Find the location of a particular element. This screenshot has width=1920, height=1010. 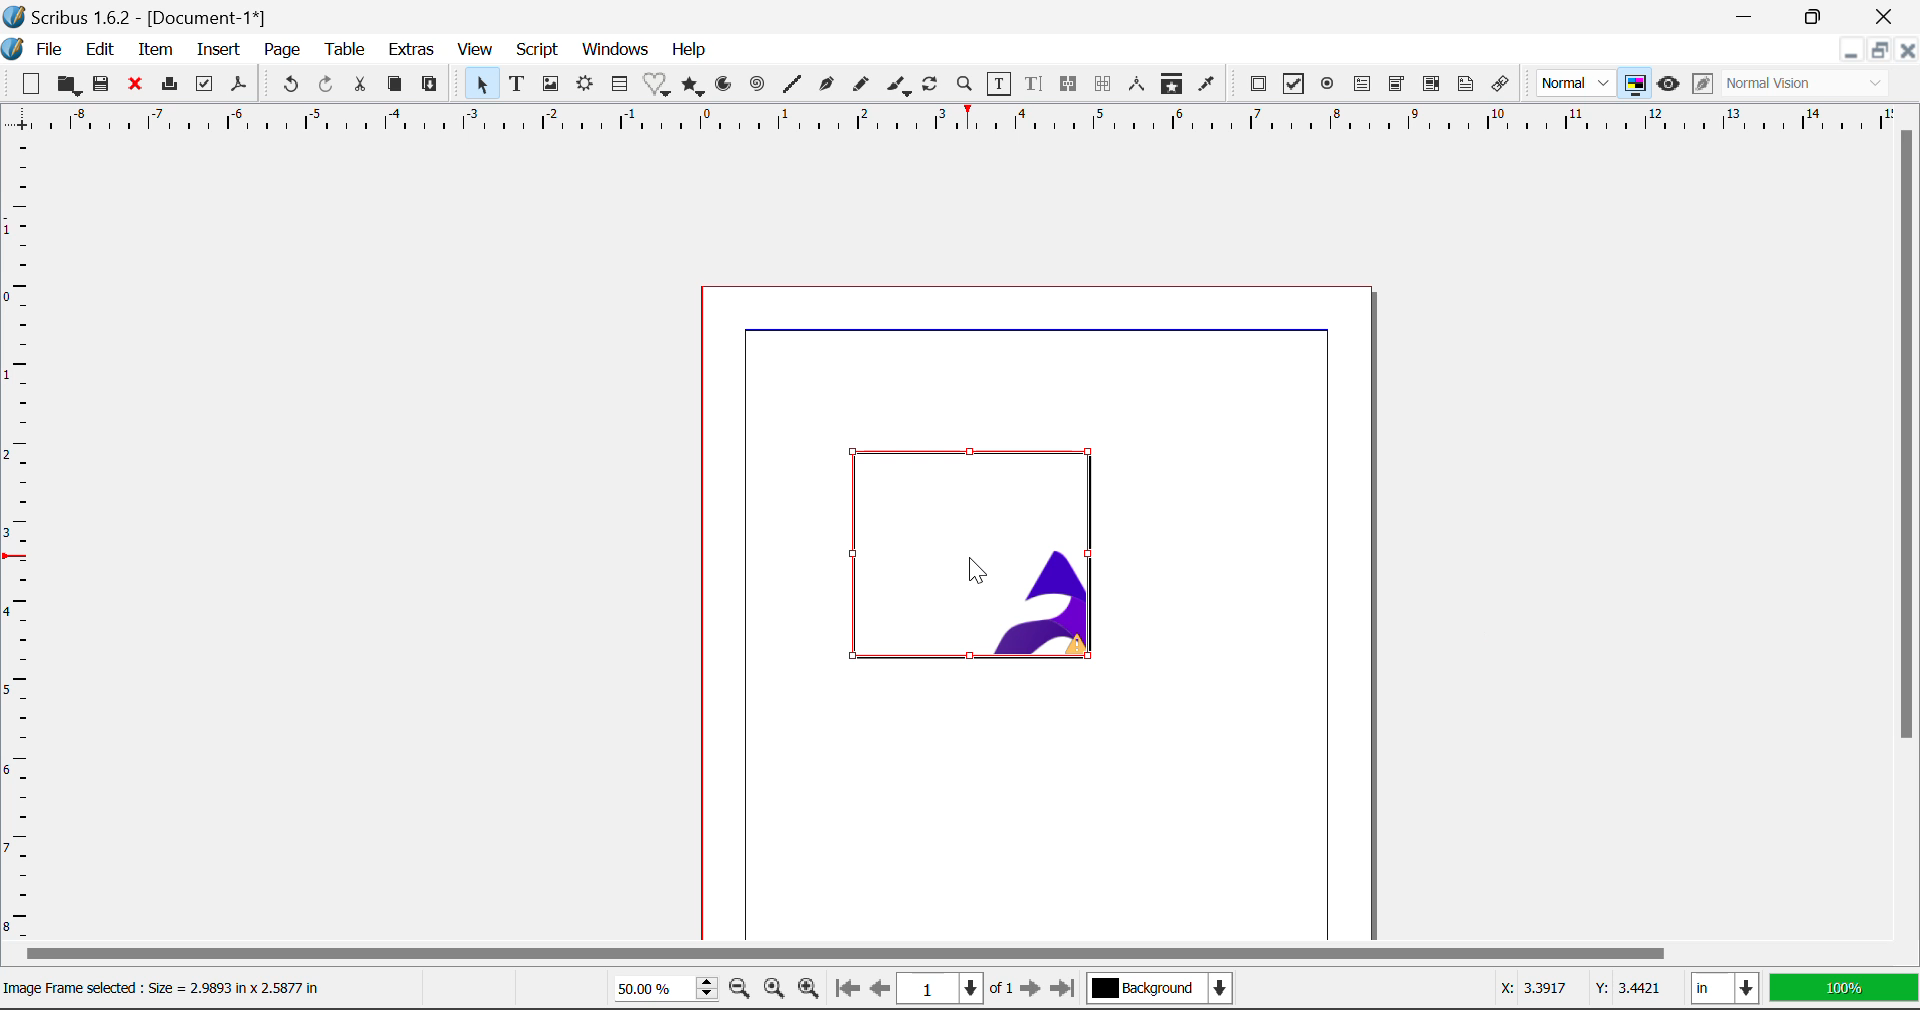

Insert Table is located at coordinates (622, 84).